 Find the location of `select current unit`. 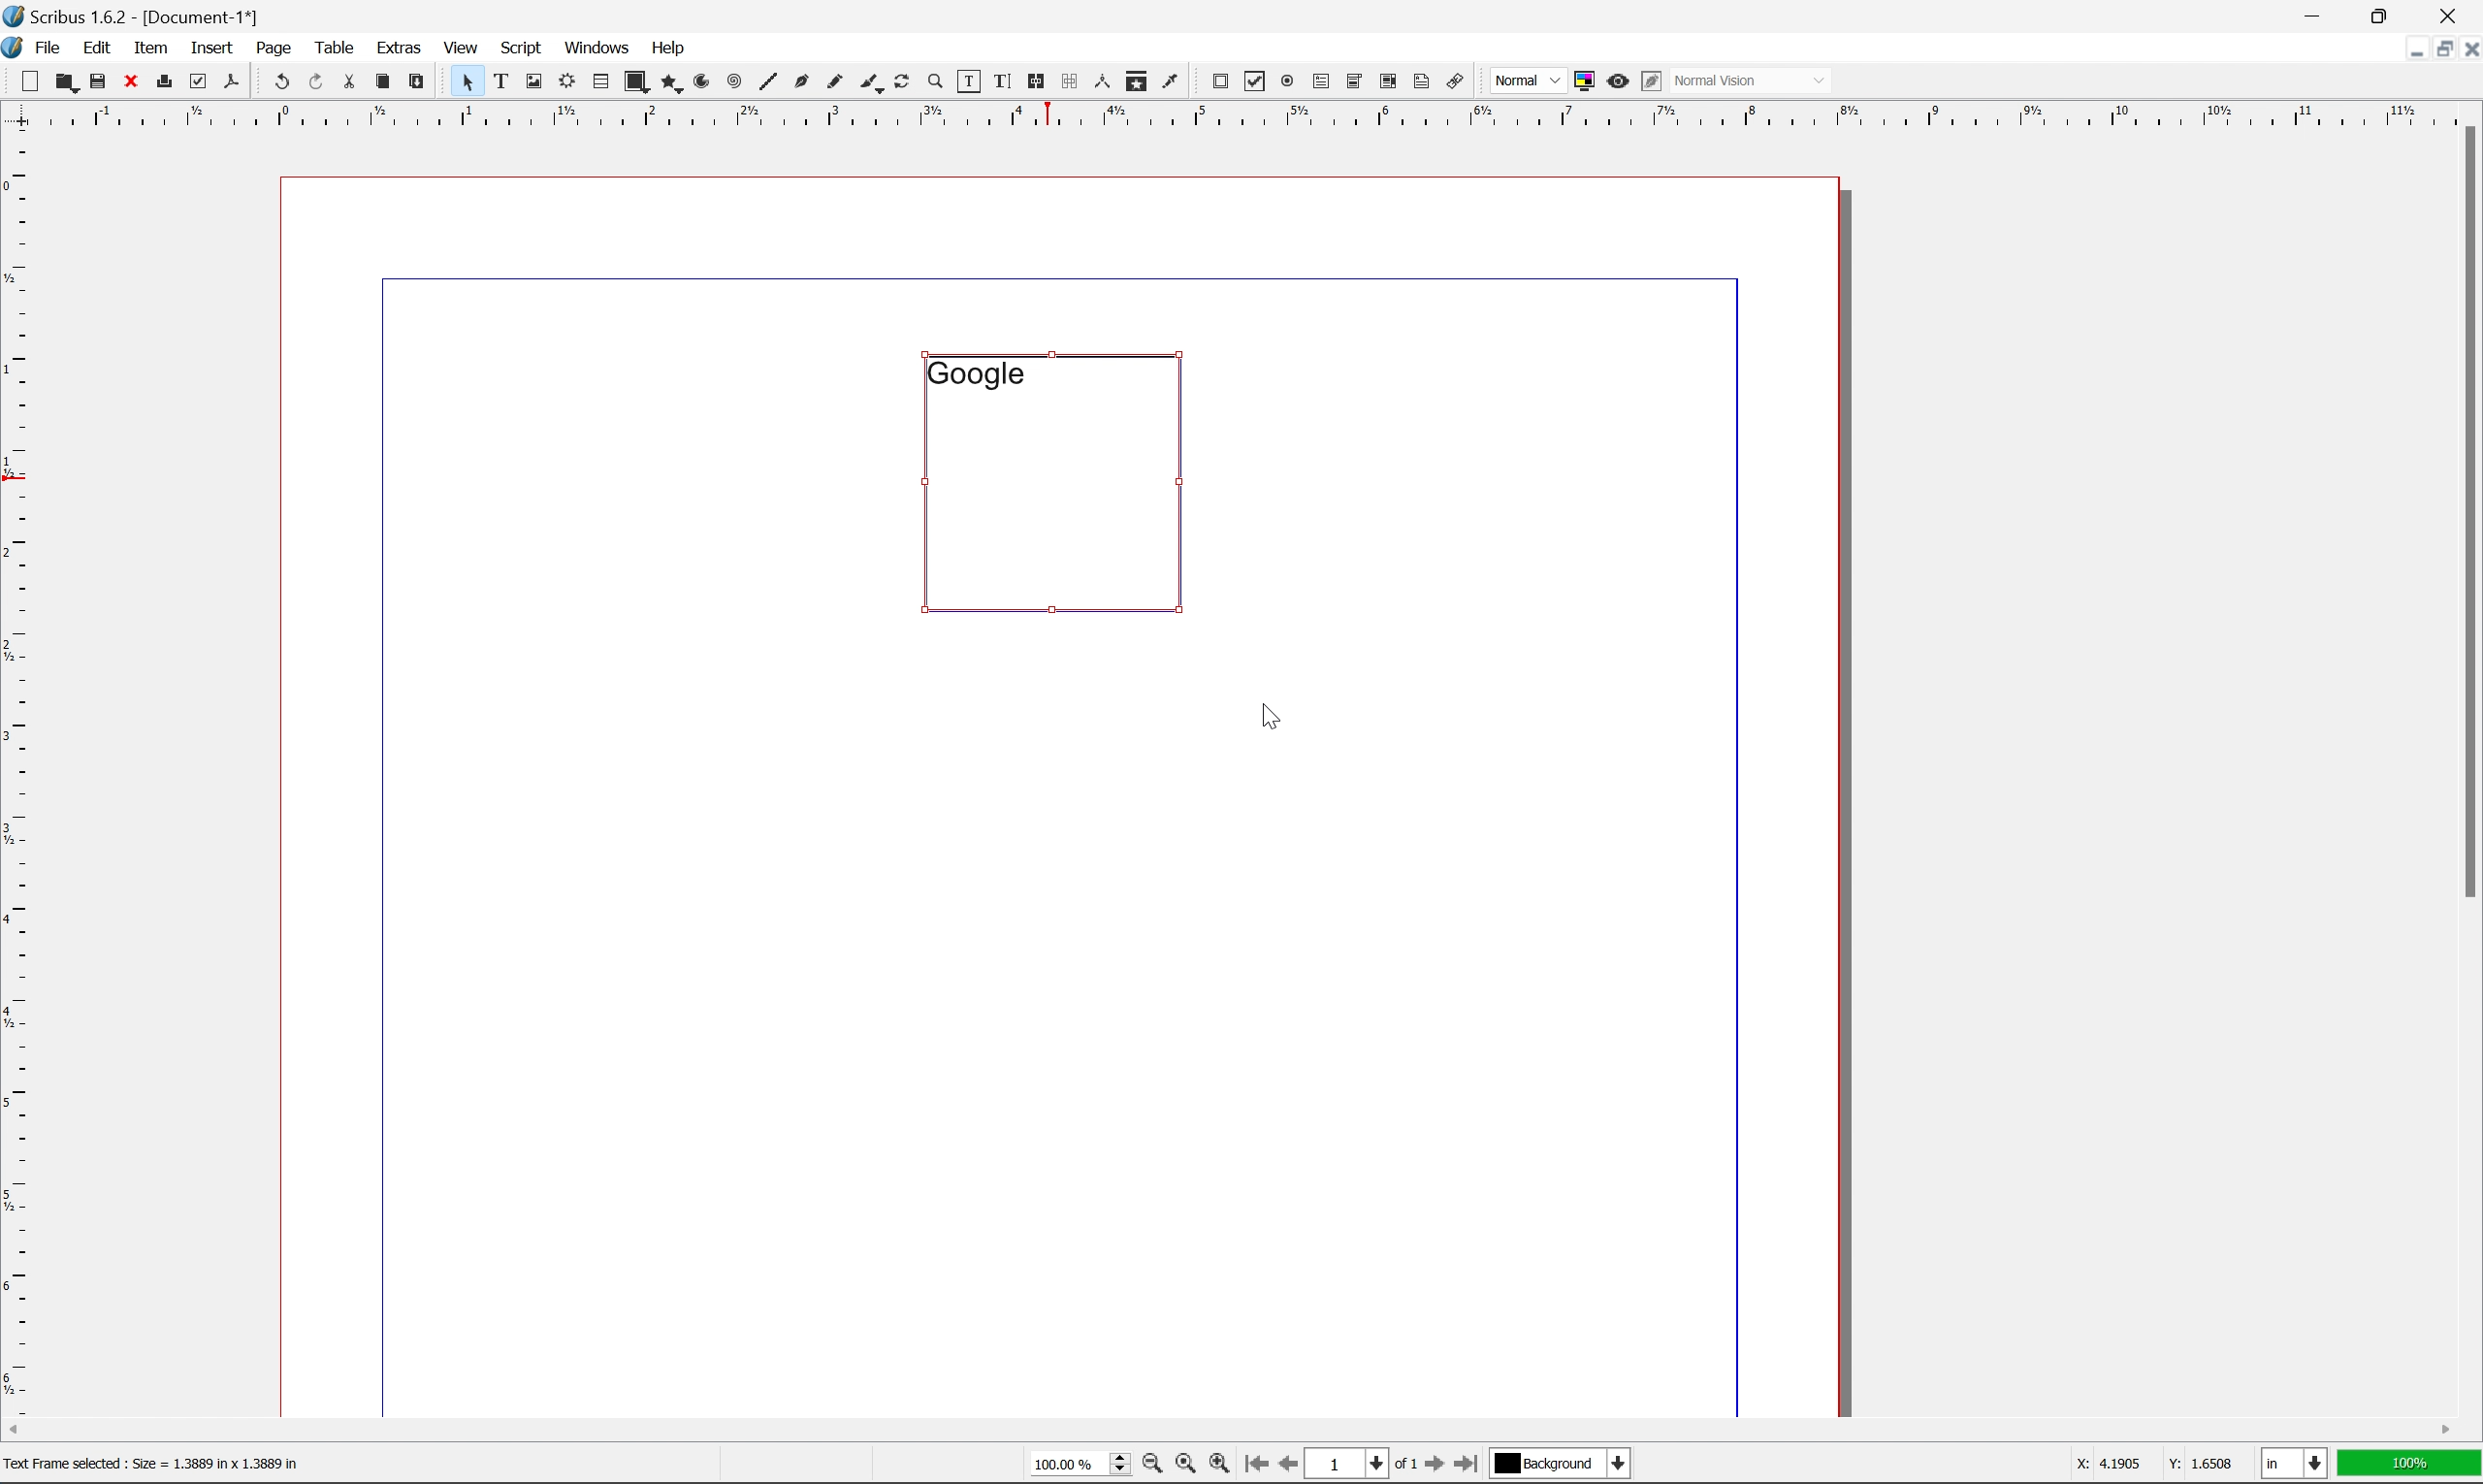

select current unit is located at coordinates (2297, 1465).